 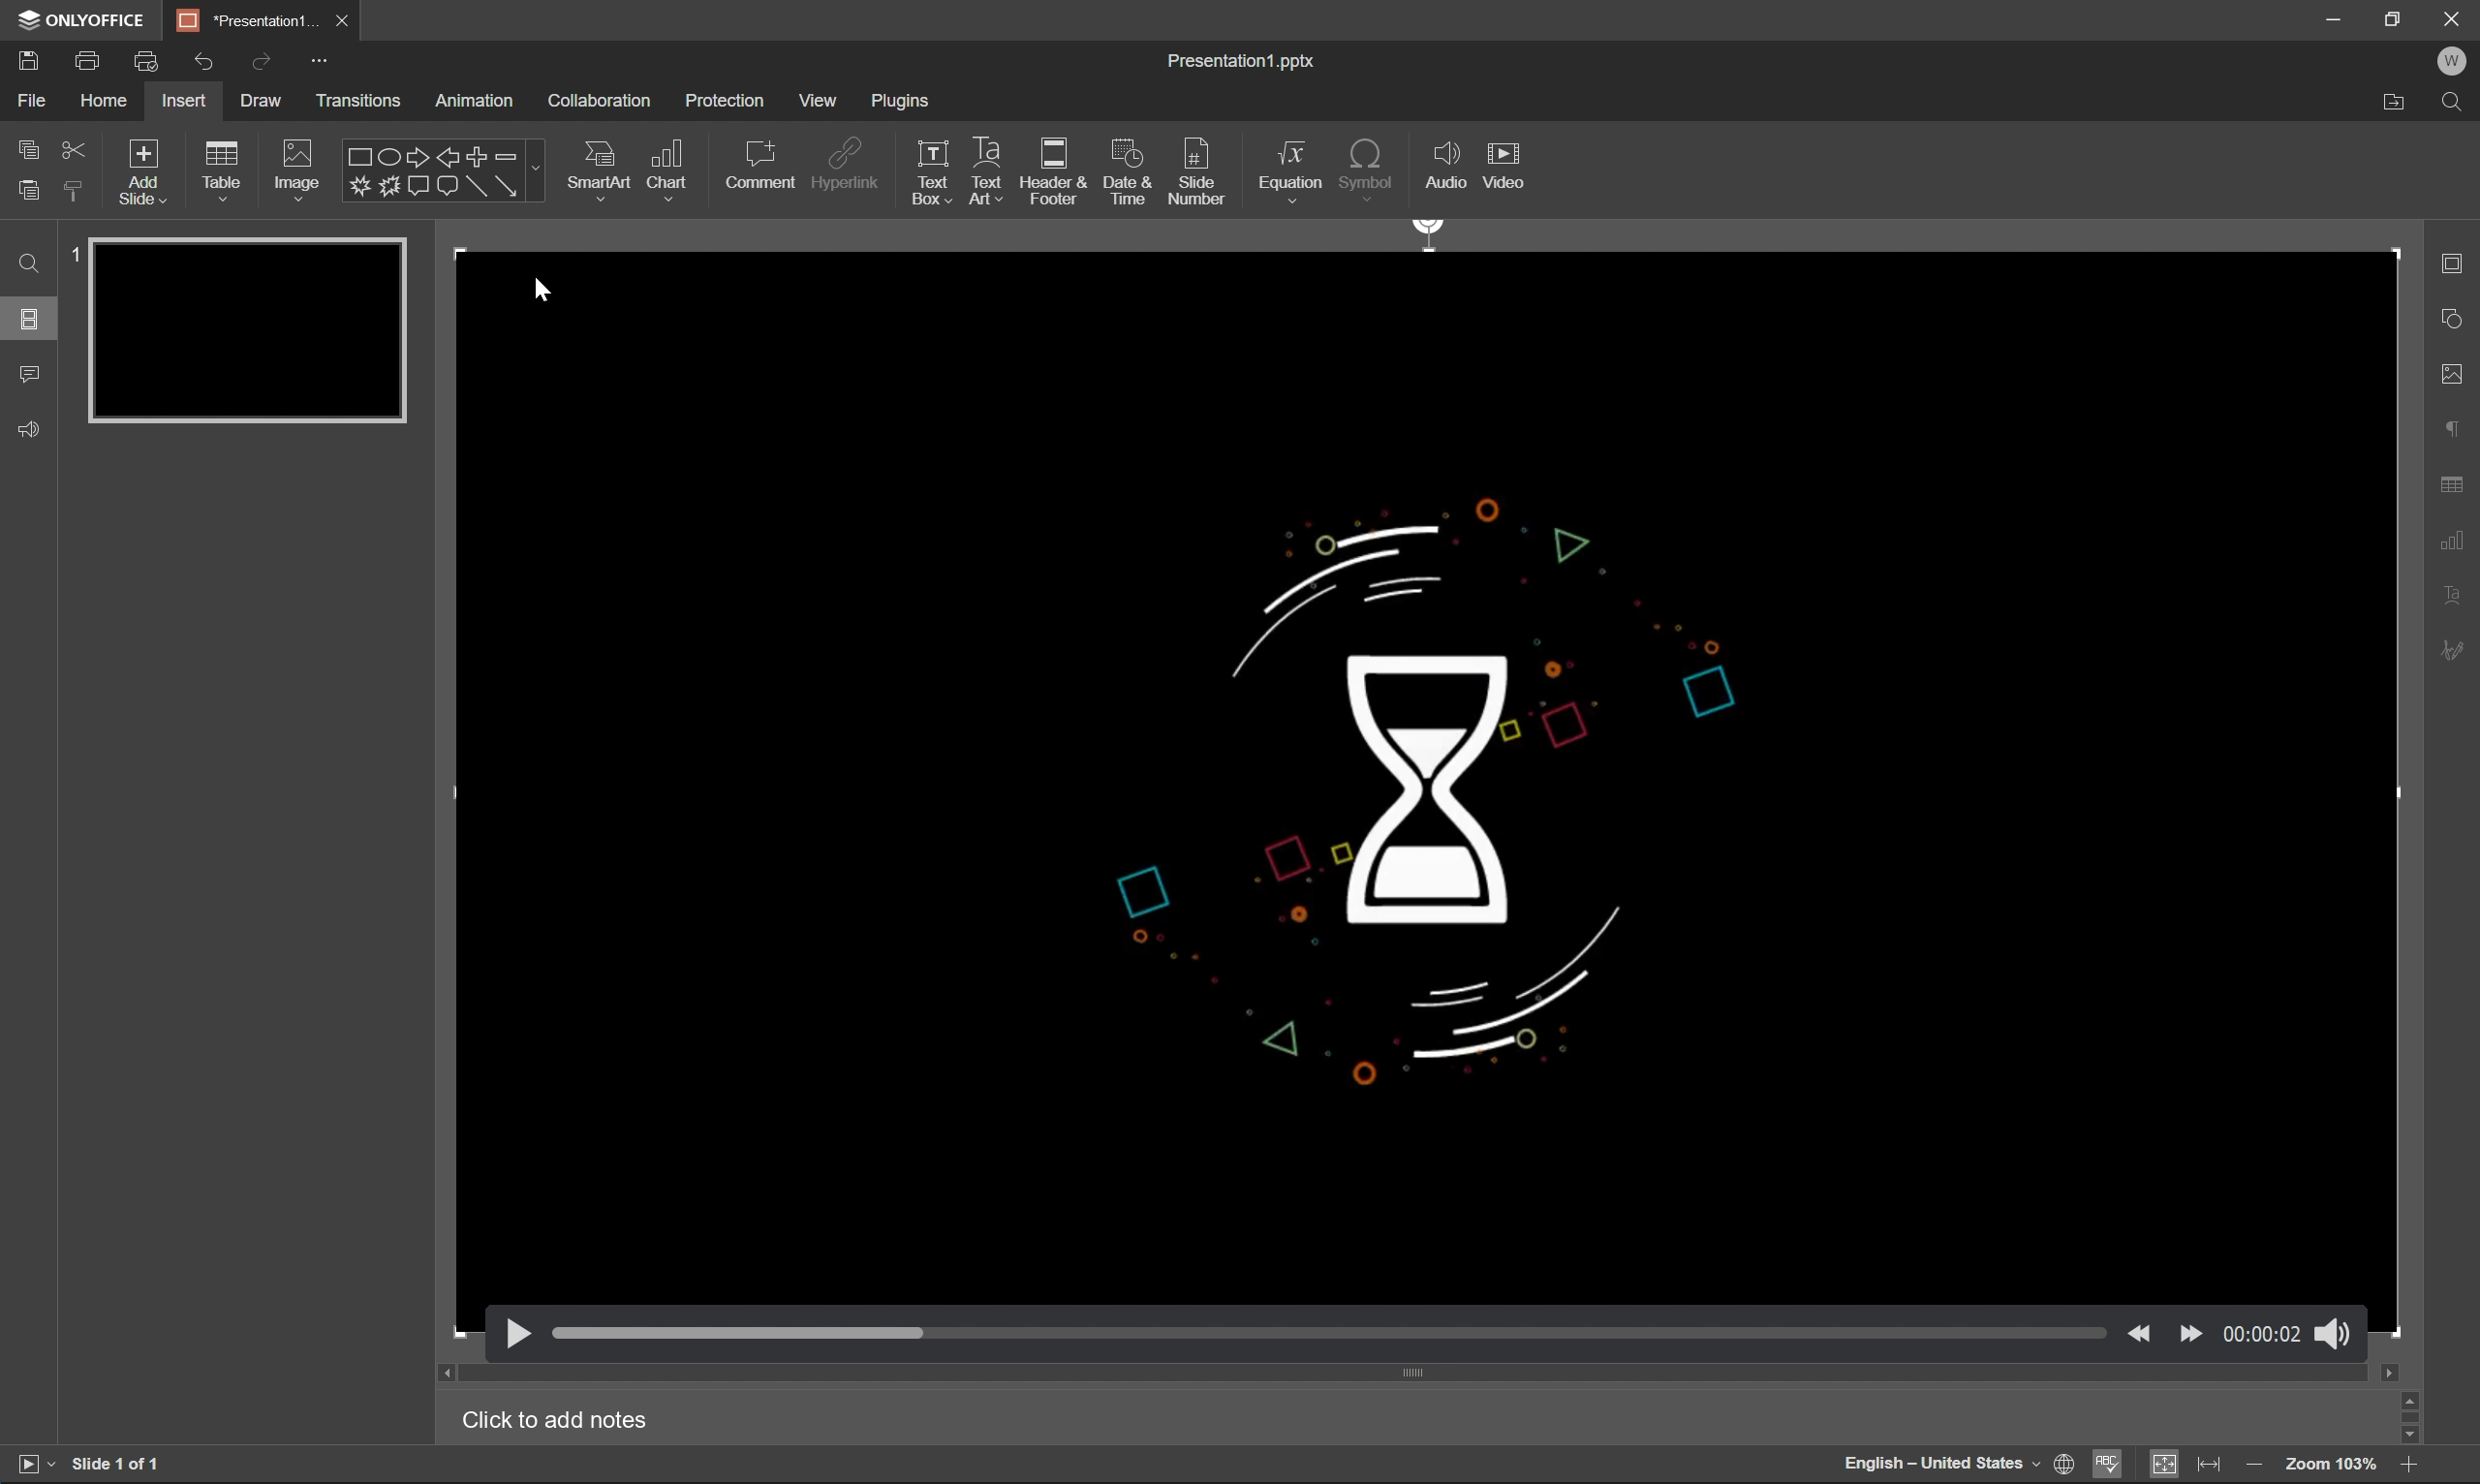 I want to click on save, so click(x=25, y=57).